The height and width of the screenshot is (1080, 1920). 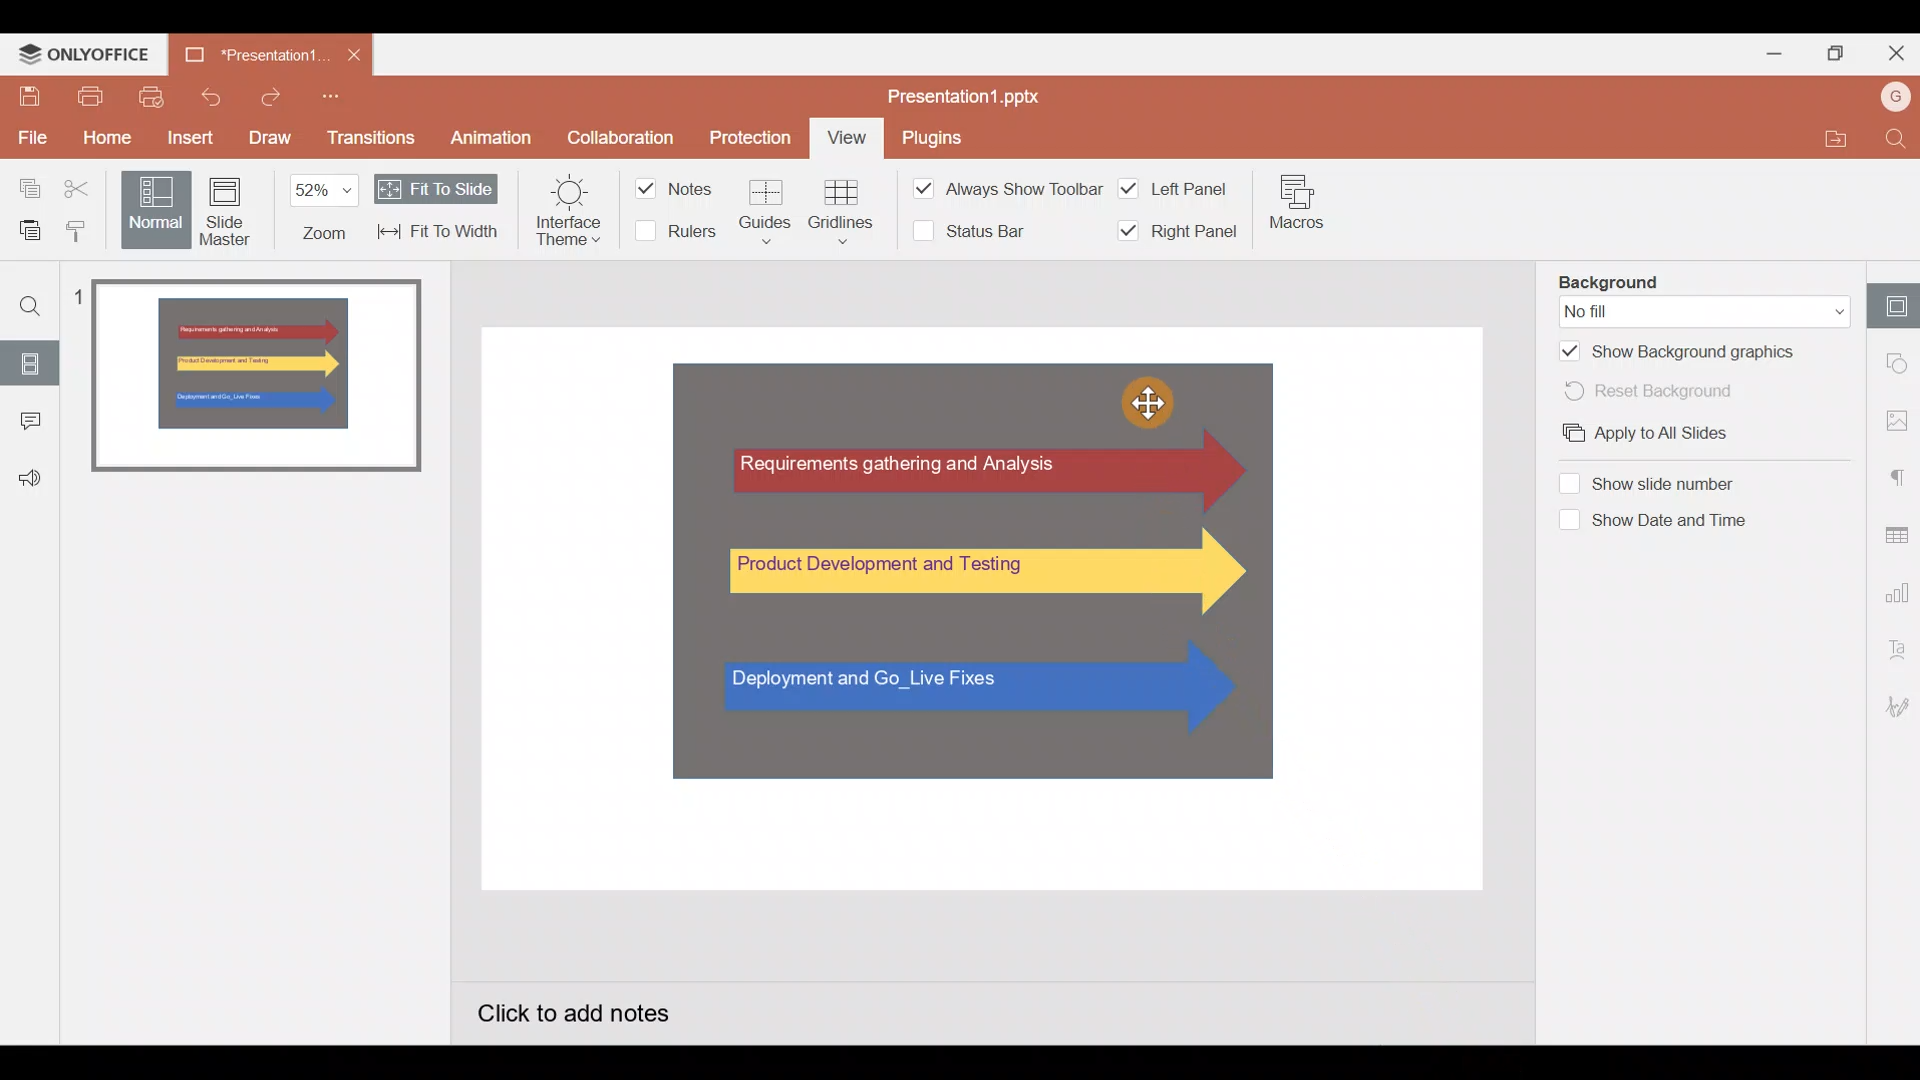 What do you see at coordinates (24, 93) in the screenshot?
I see `Save` at bounding box center [24, 93].